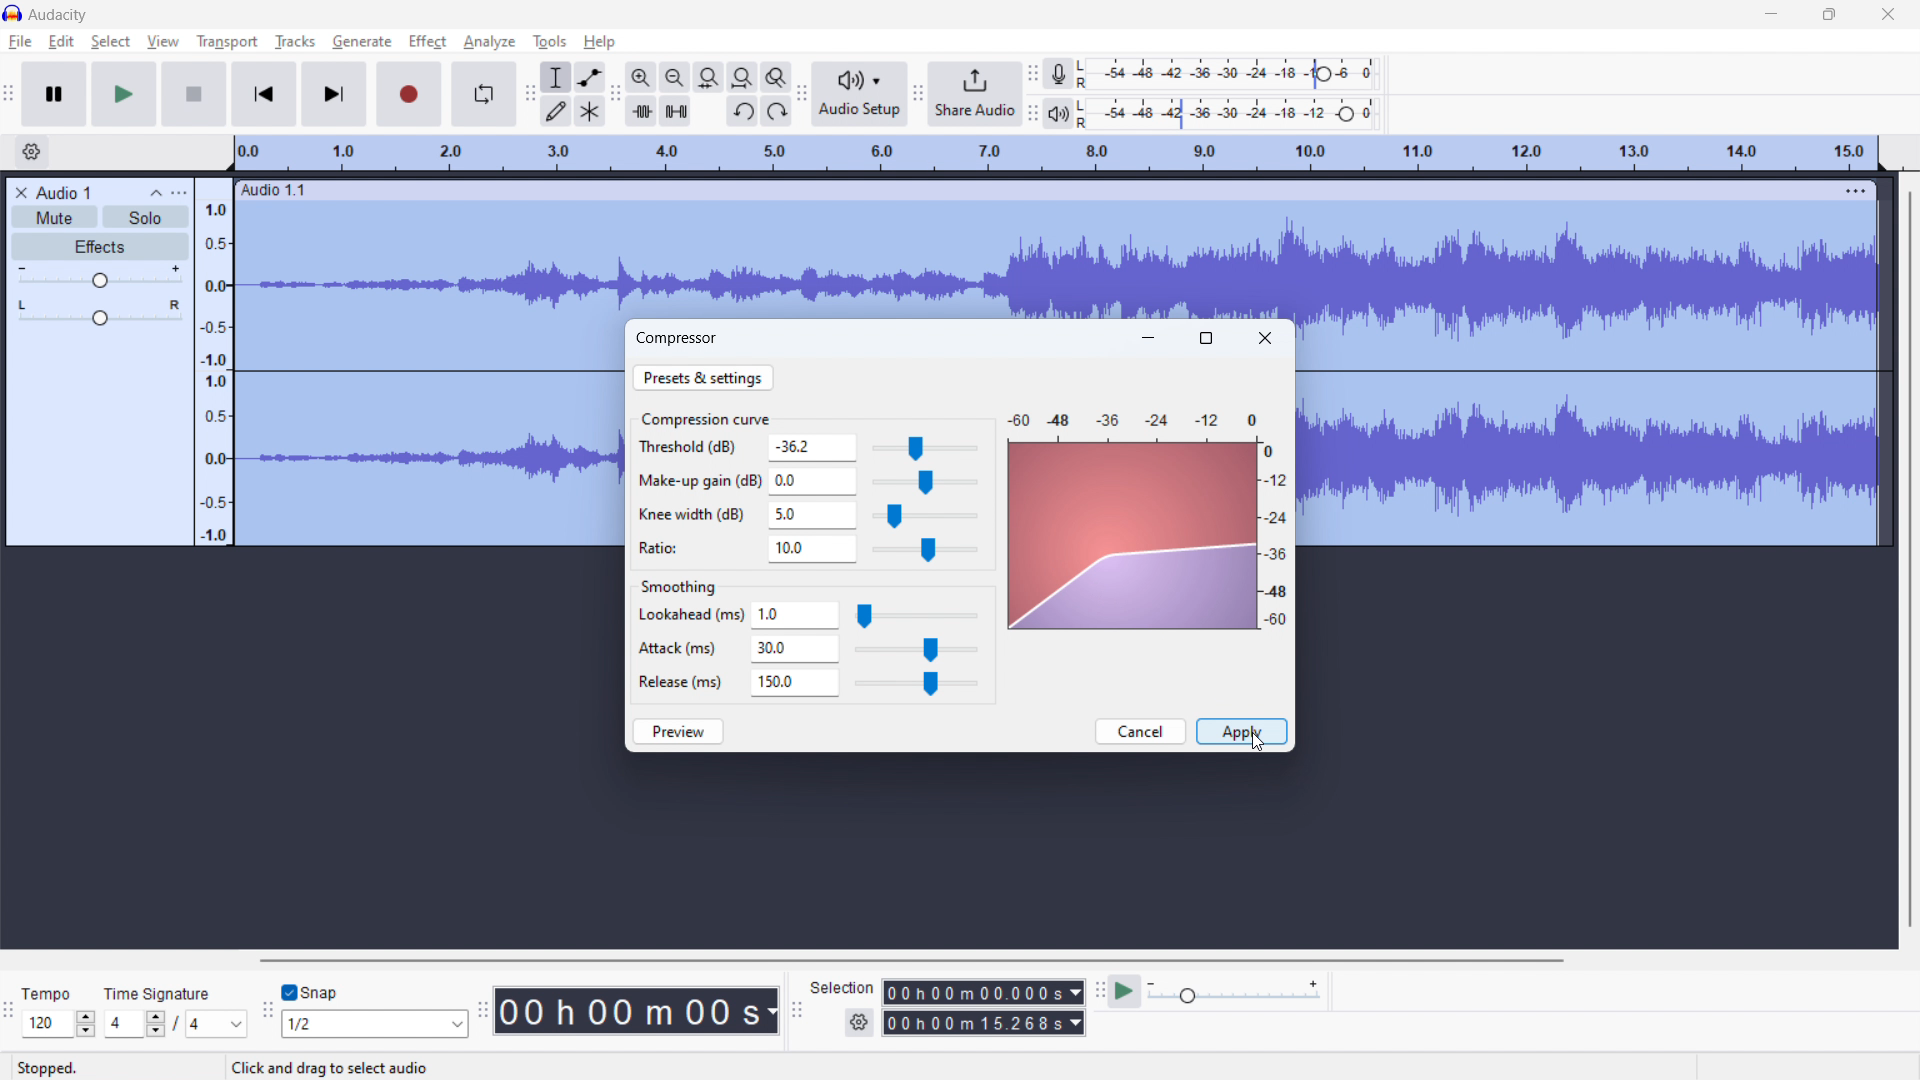  What do you see at coordinates (1206, 338) in the screenshot?
I see `maximize` at bounding box center [1206, 338].